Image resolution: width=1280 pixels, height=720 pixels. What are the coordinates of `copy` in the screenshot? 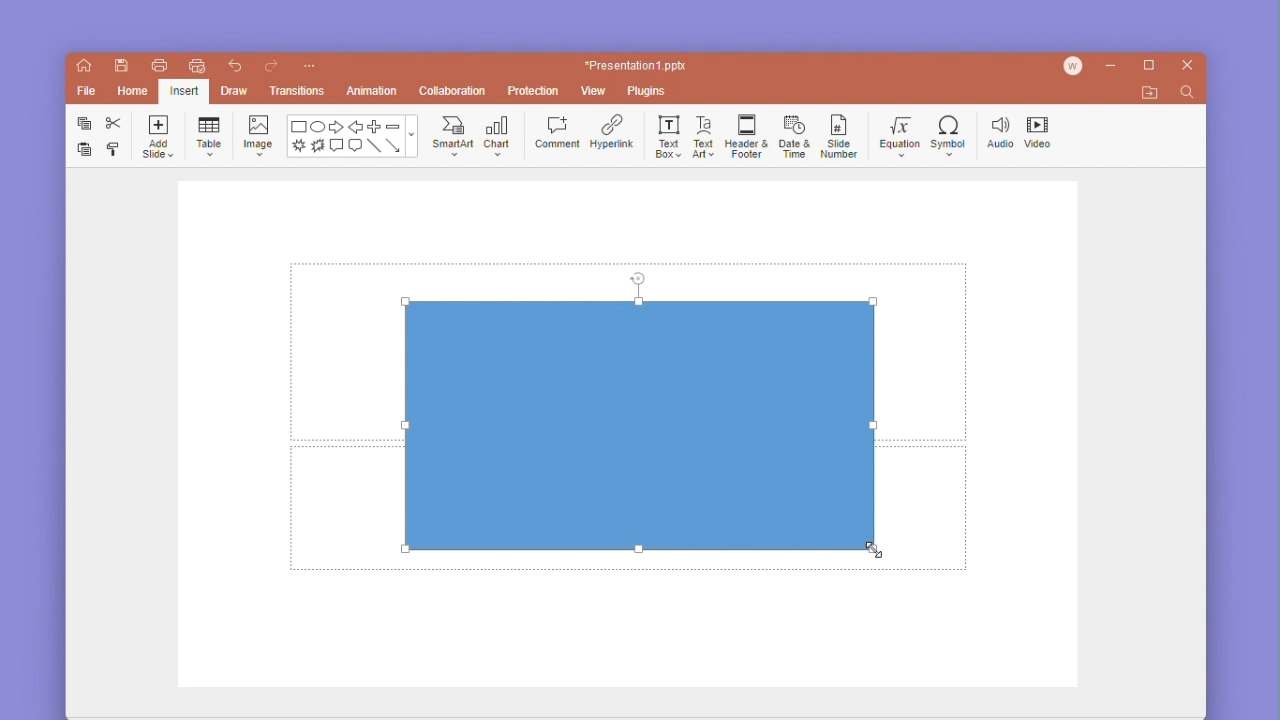 It's located at (80, 124).